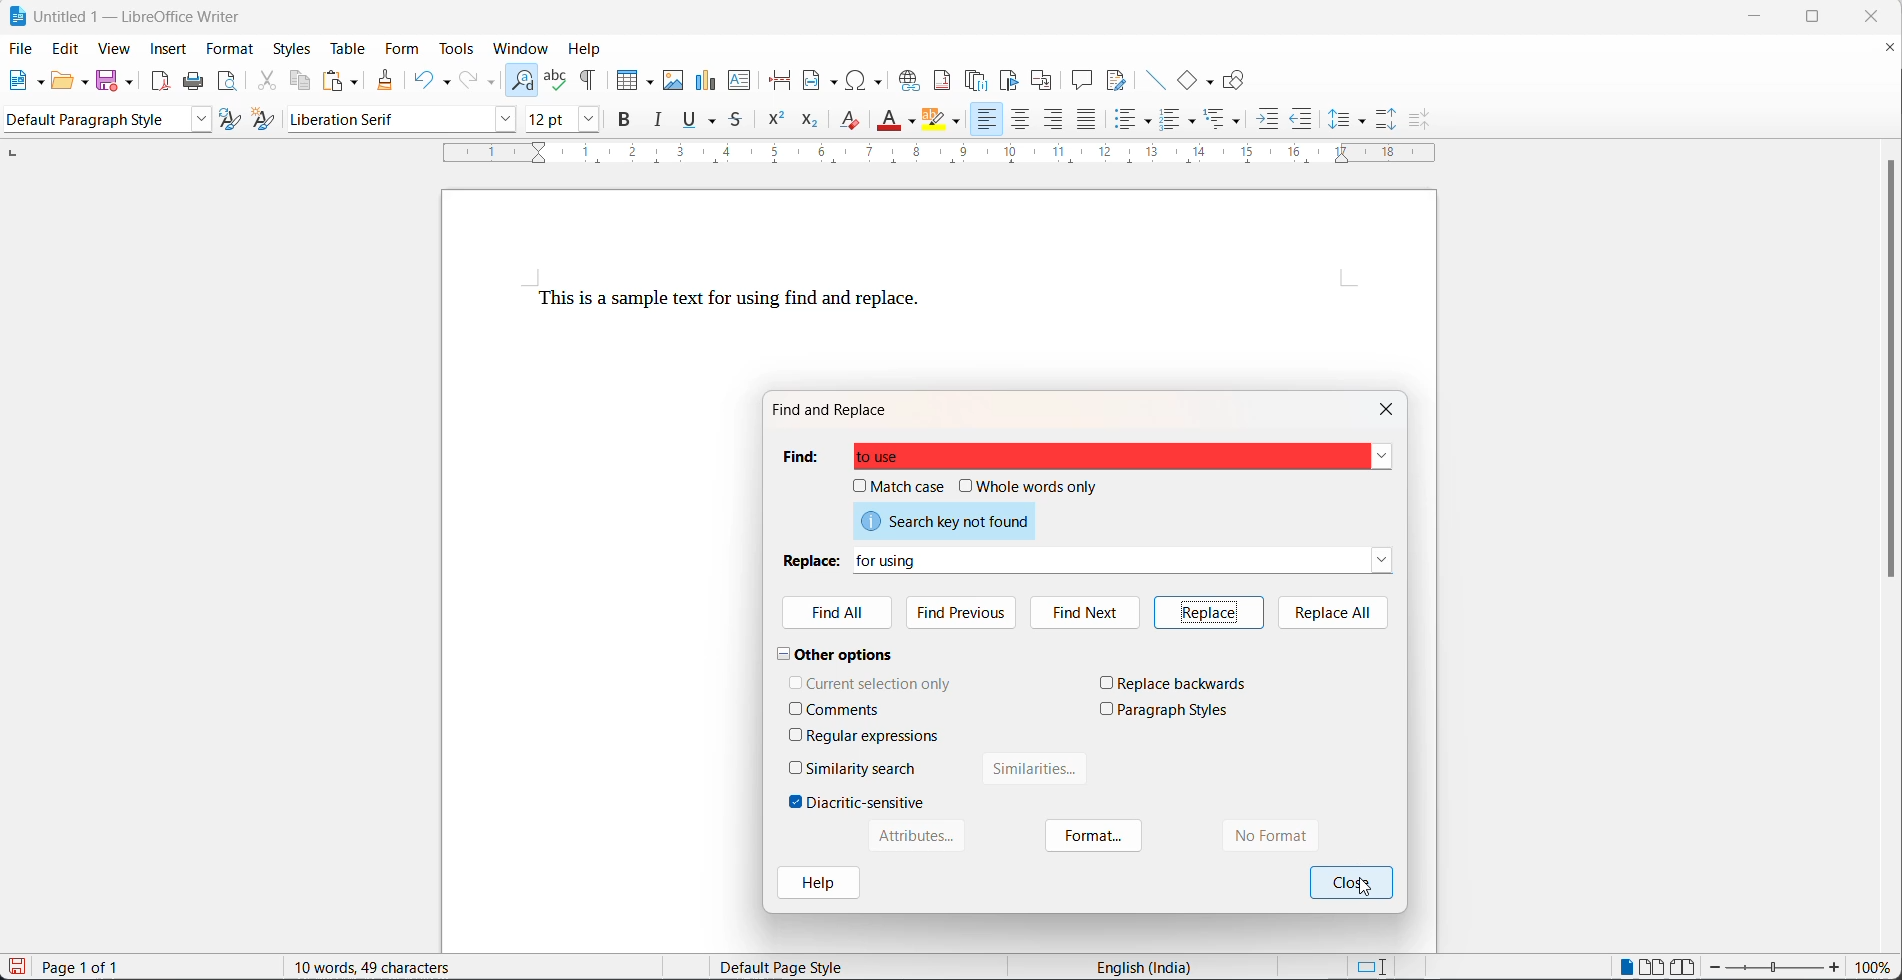  I want to click on checkbox, so click(796, 681).